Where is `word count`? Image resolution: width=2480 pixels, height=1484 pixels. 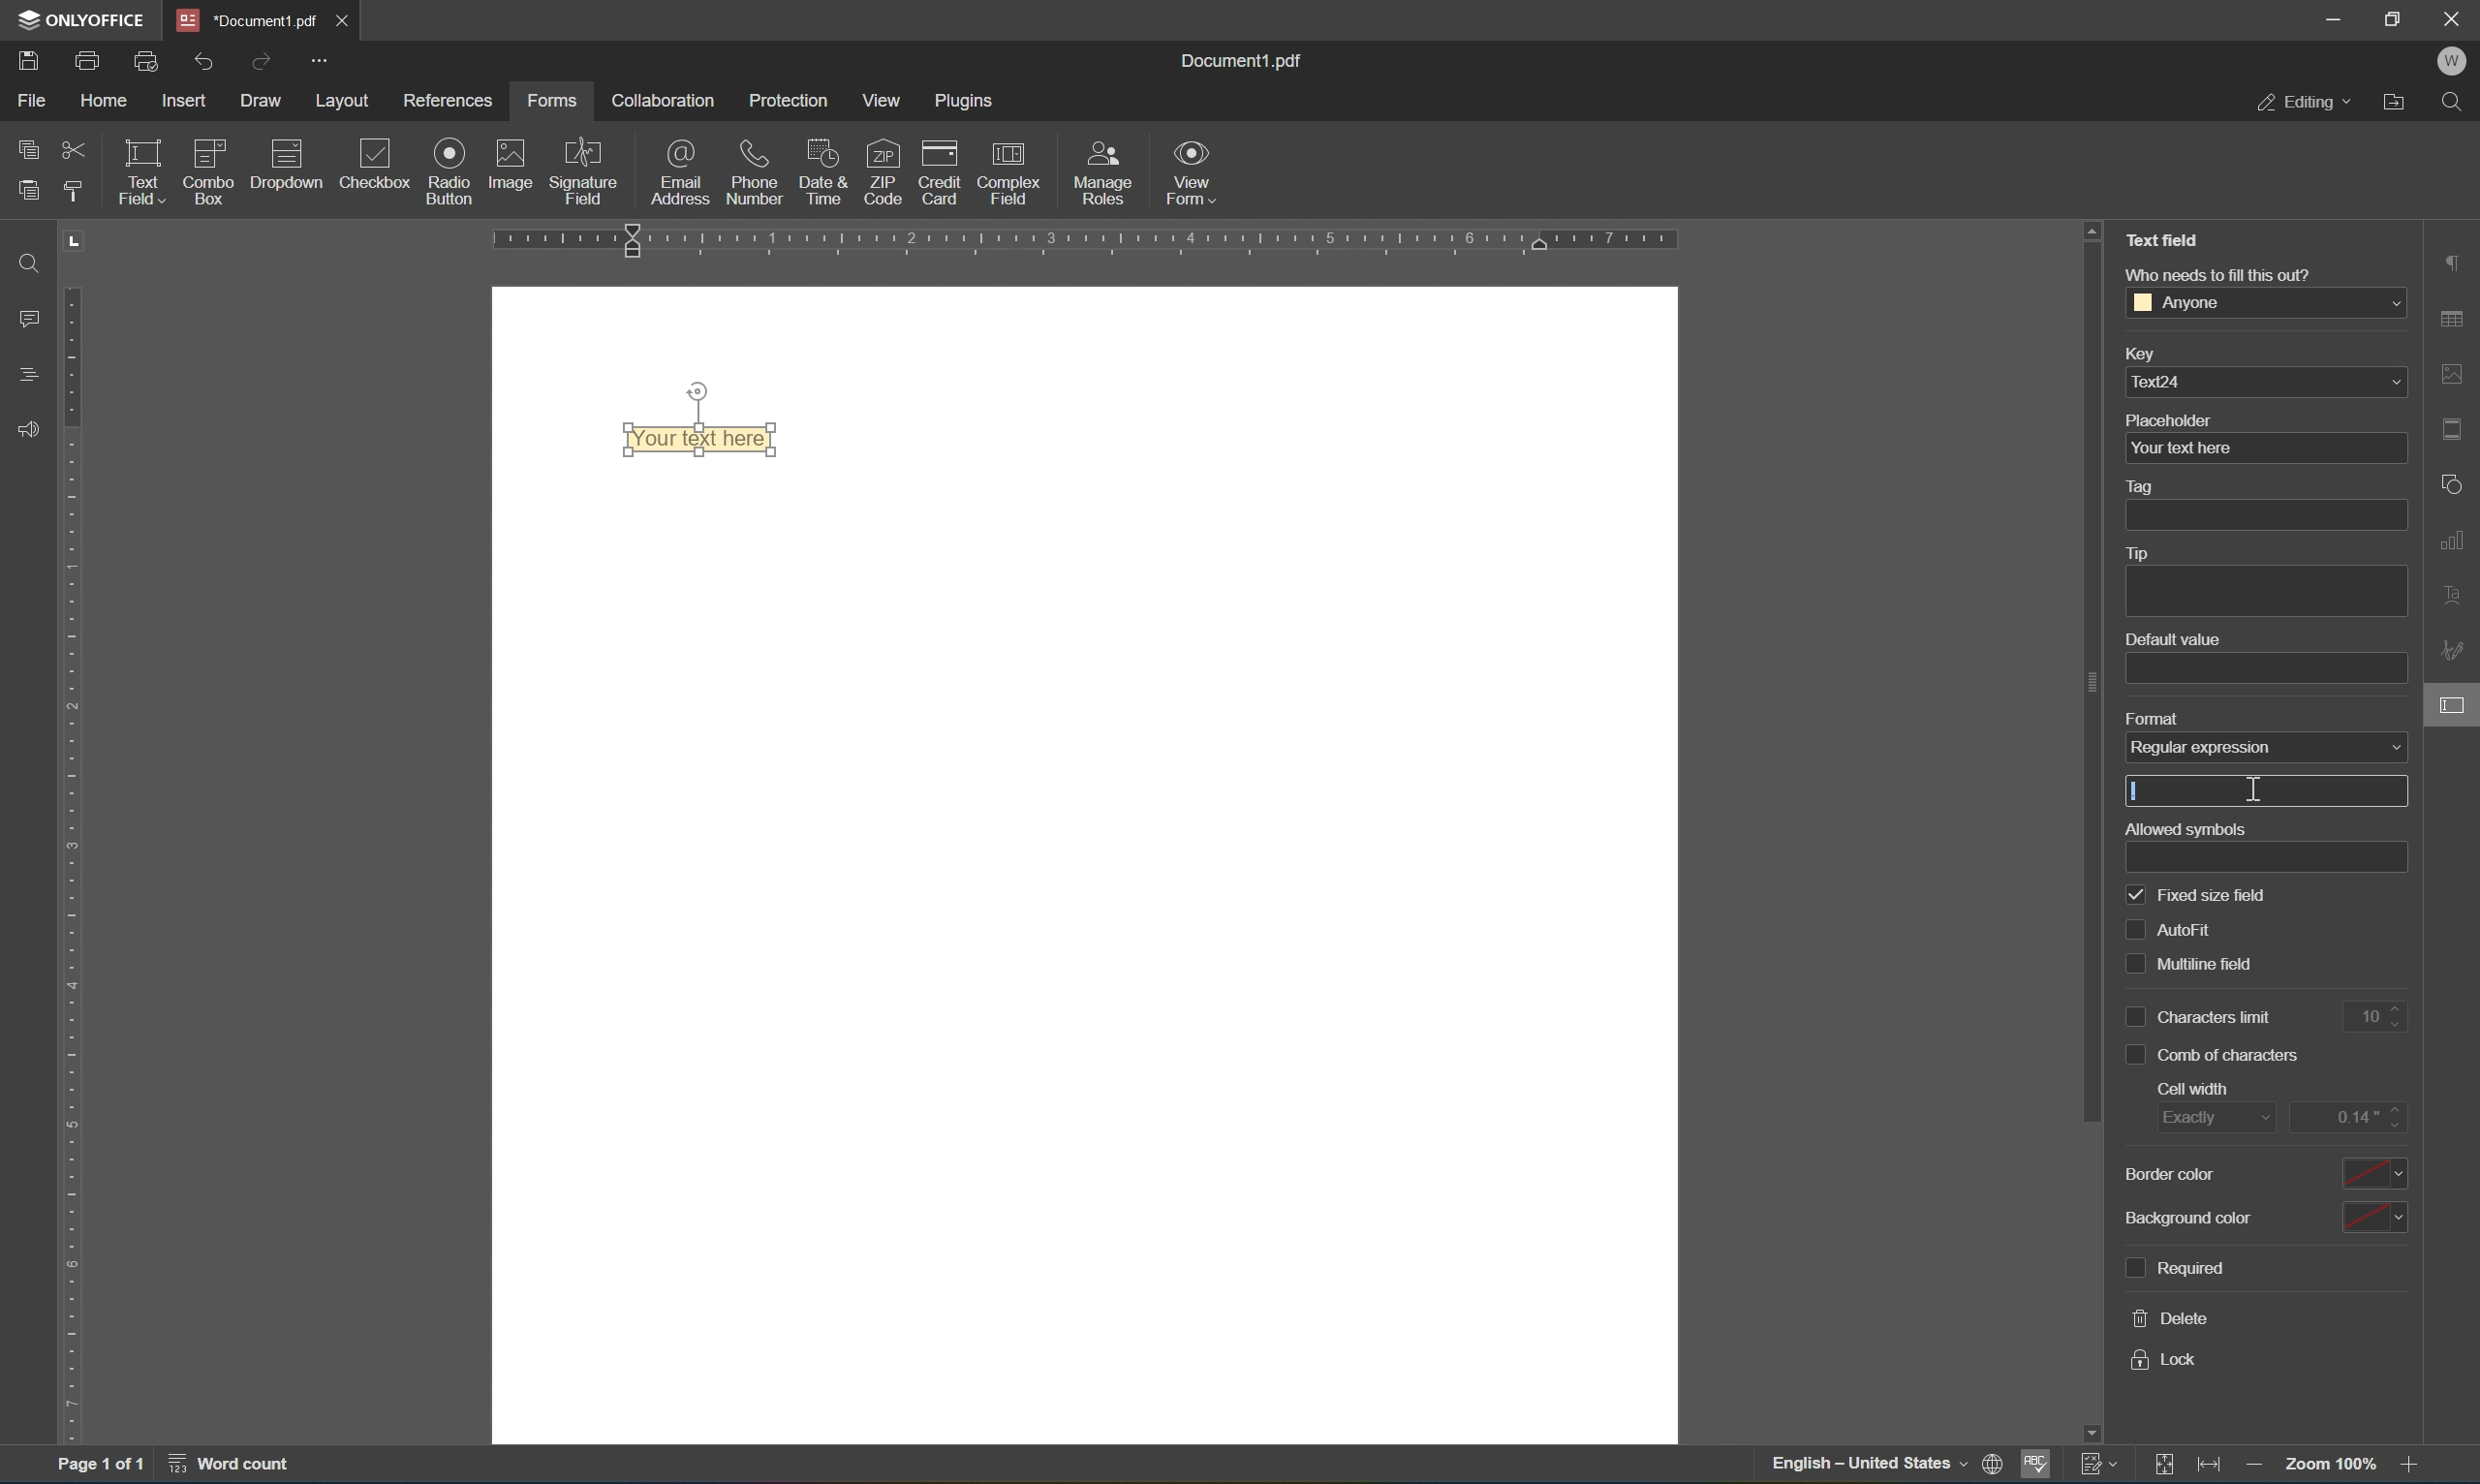 word count is located at coordinates (241, 1466).